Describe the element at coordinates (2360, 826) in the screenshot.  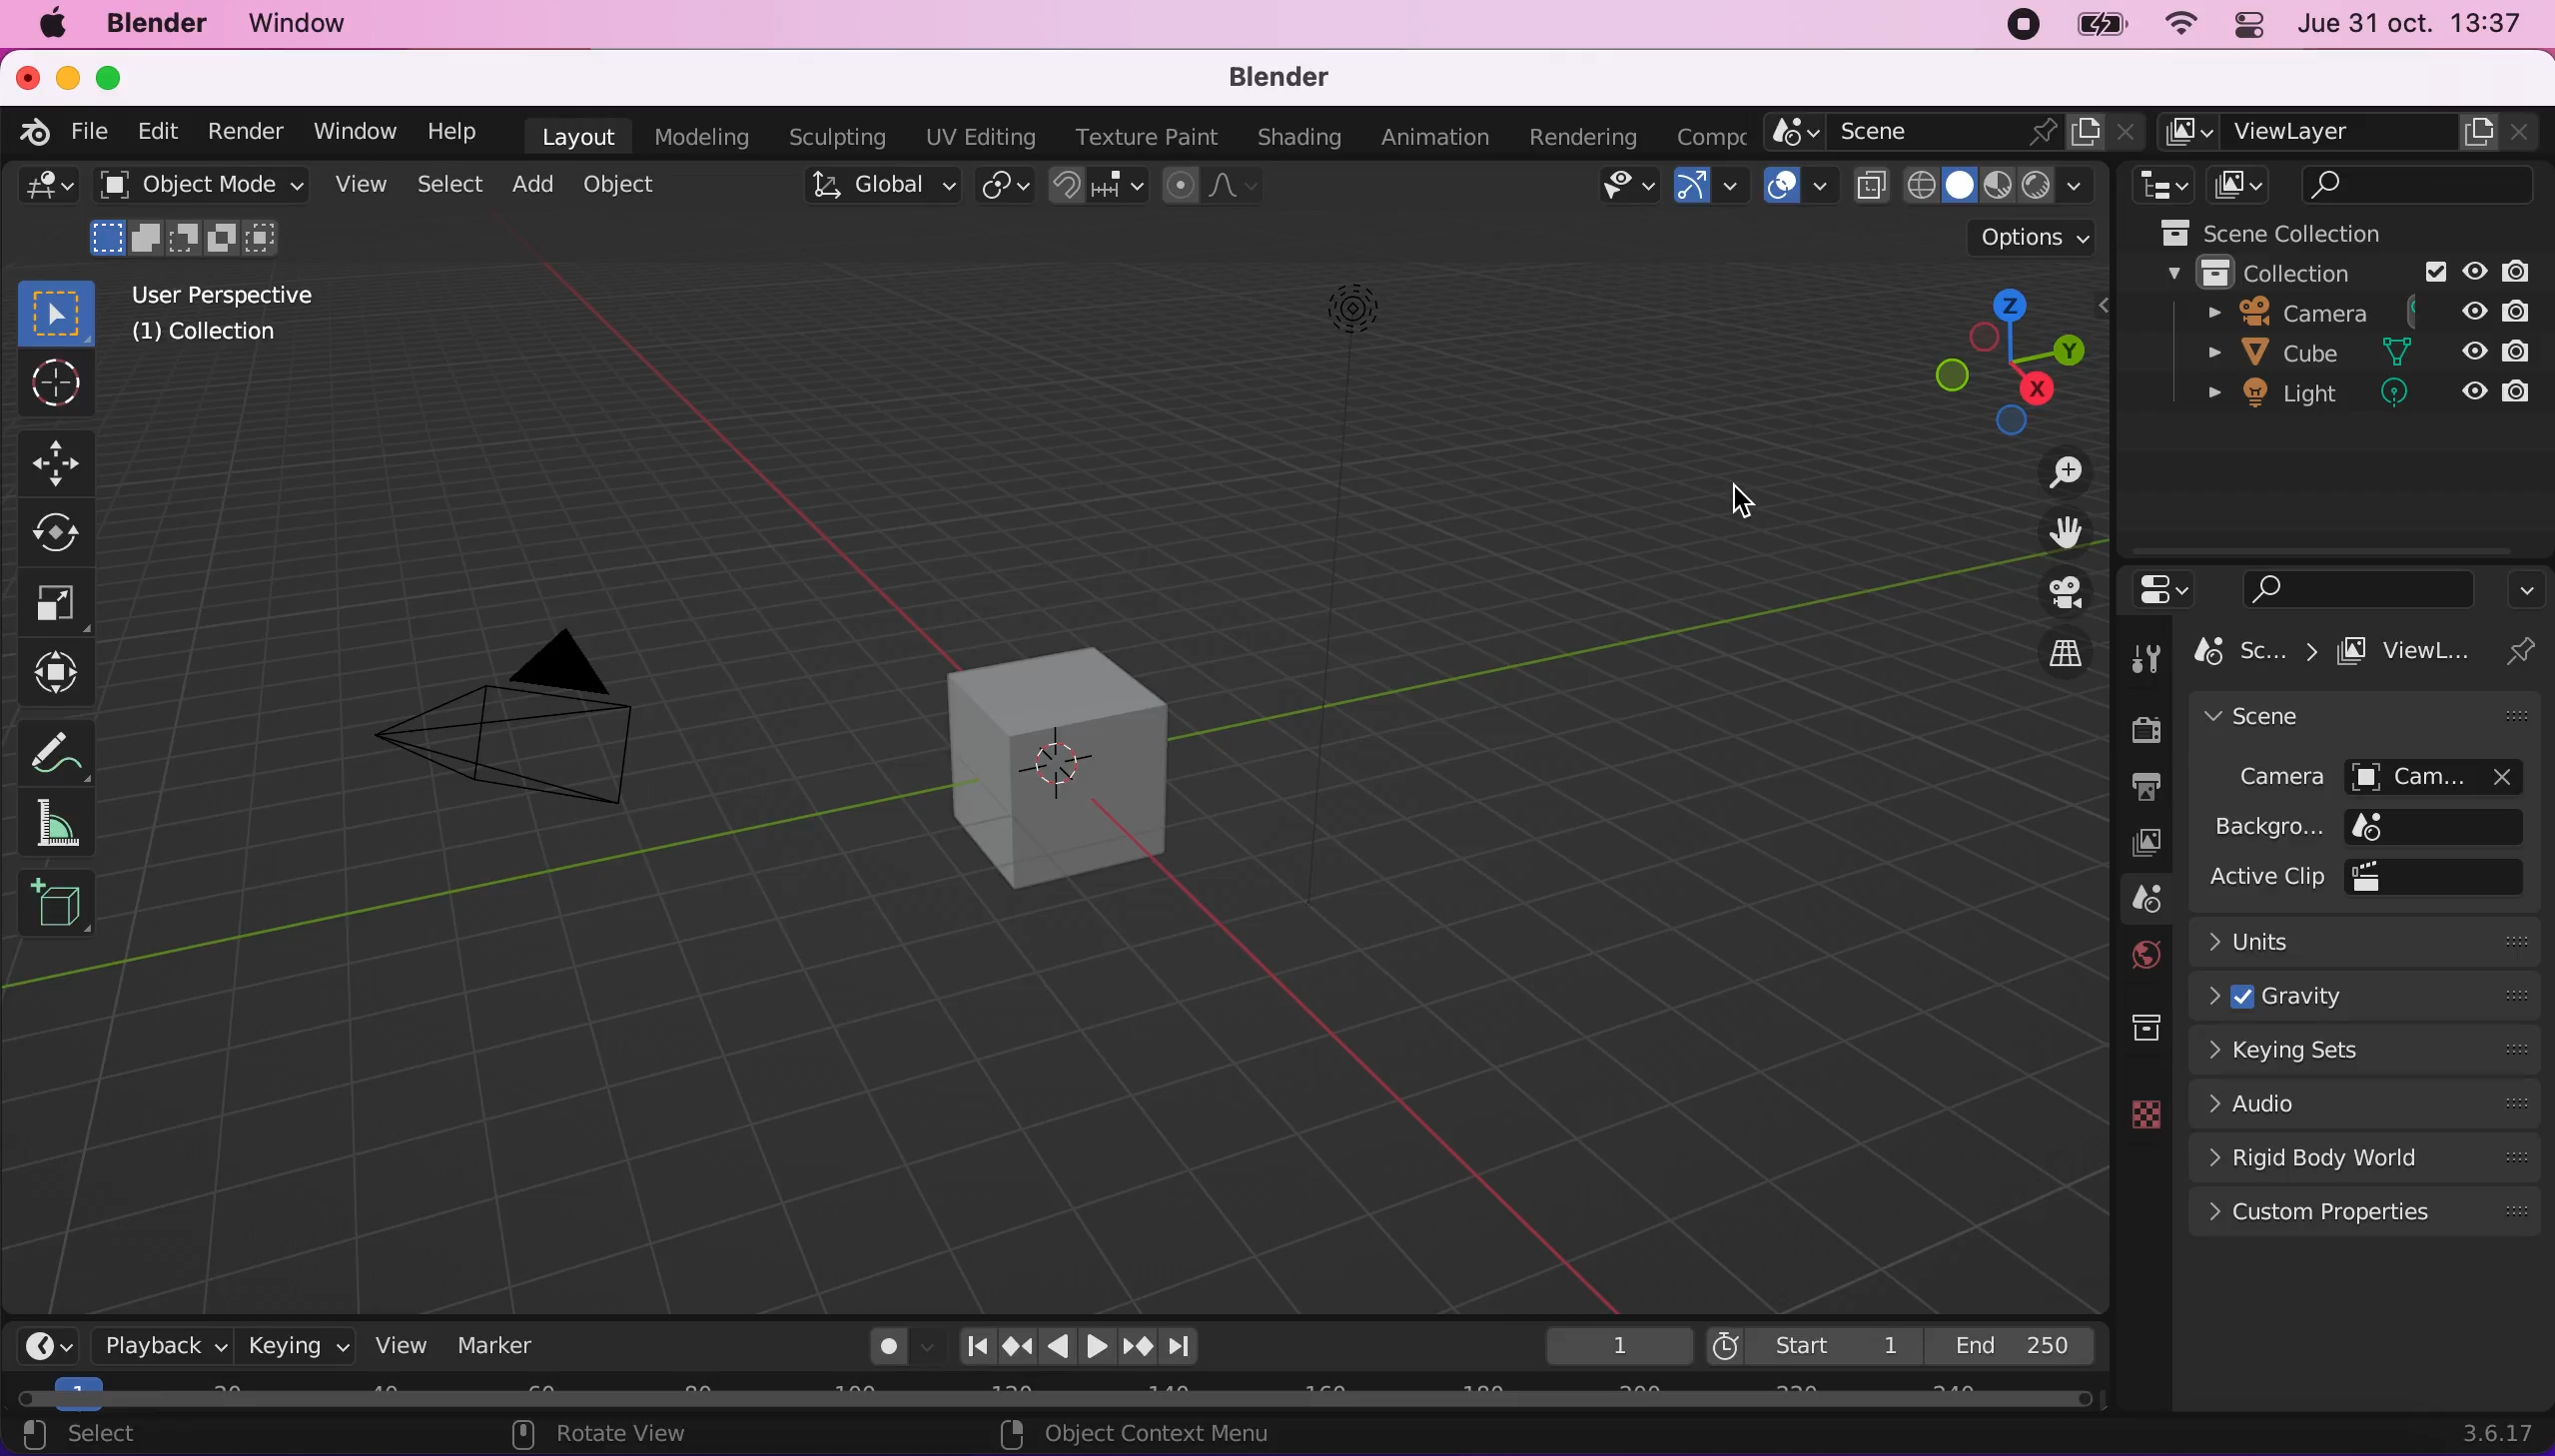
I see `background` at that location.